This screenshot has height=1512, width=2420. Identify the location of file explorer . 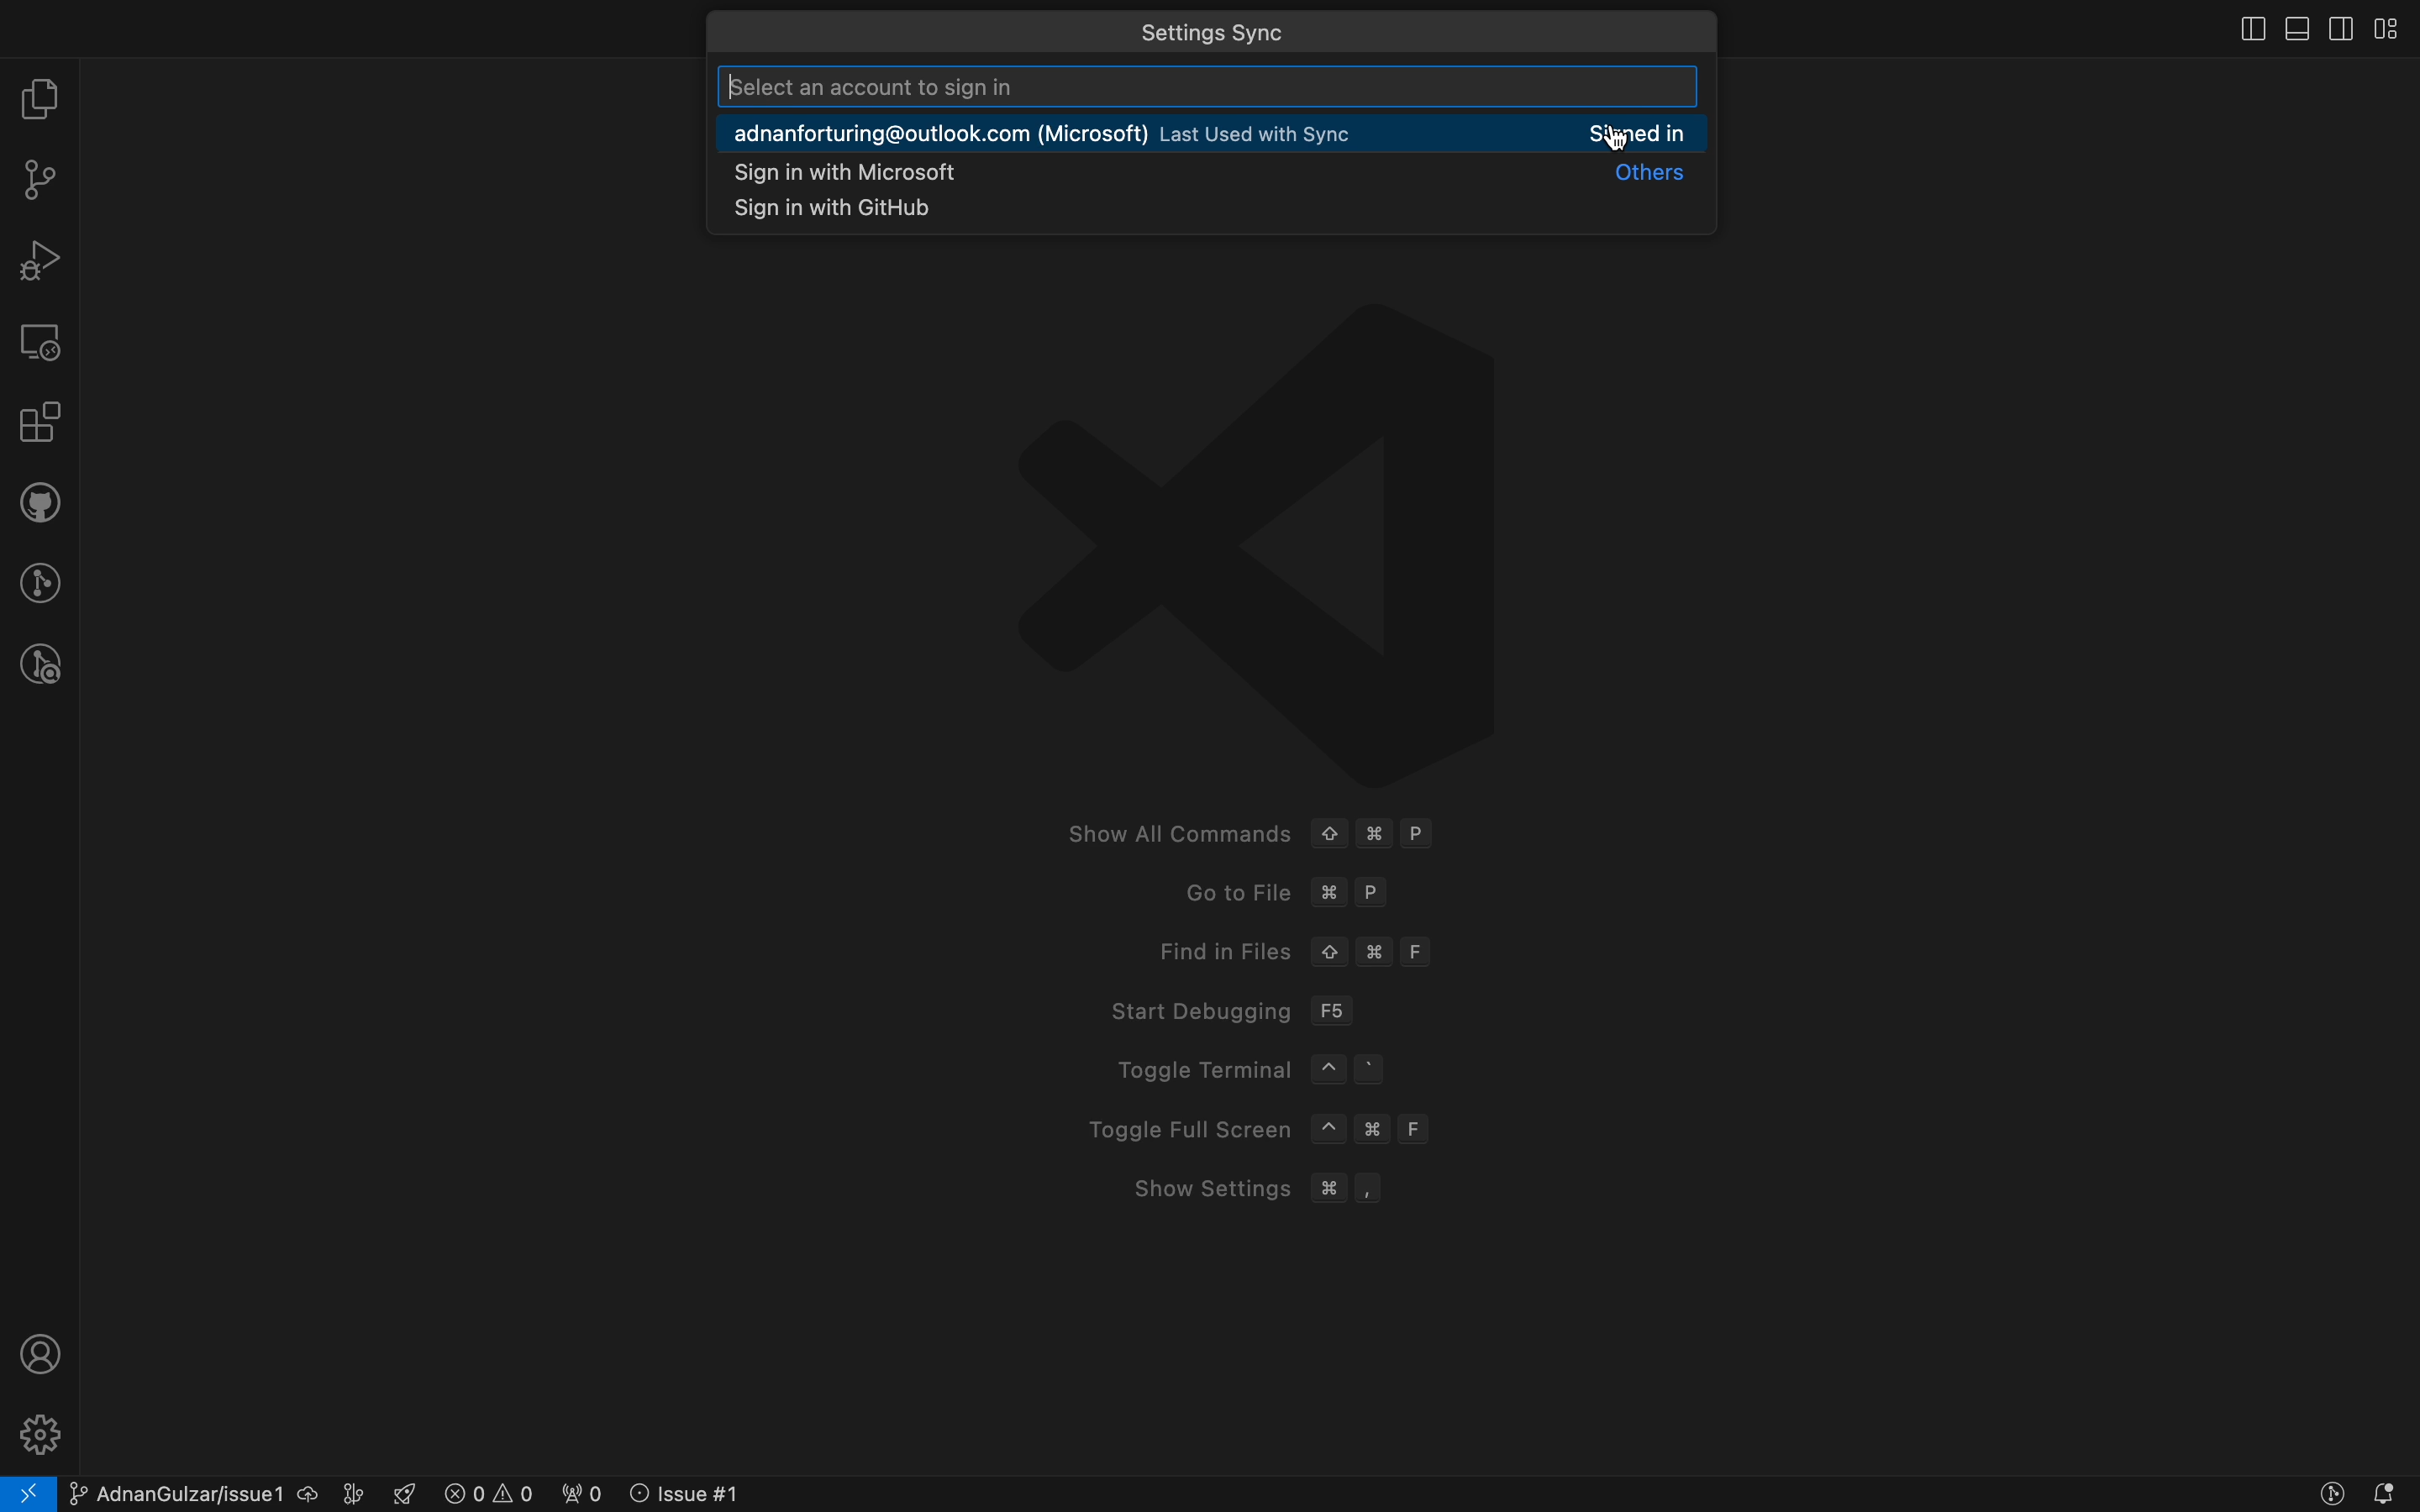
(40, 97).